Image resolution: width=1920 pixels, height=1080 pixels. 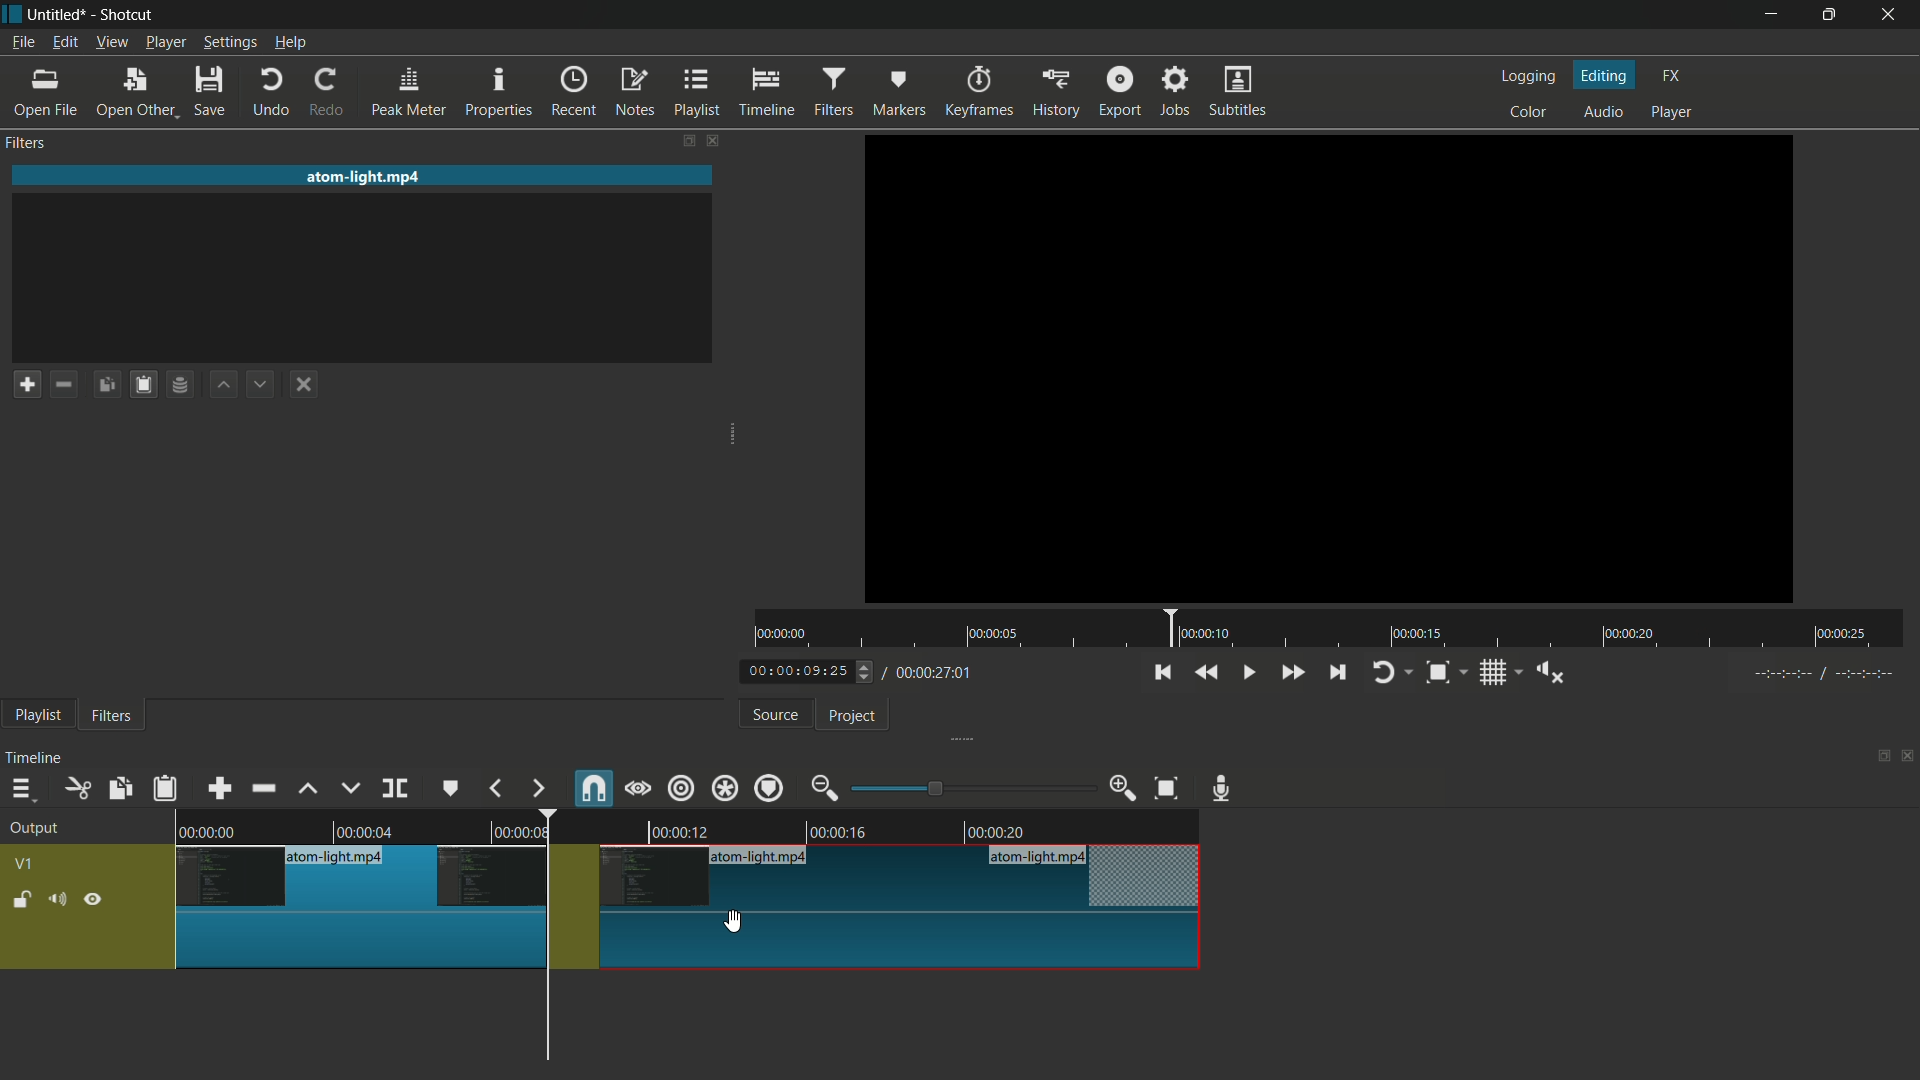 What do you see at coordinates (167, 788) in the screenshot?
I see `paste filters` at bounding box center [167, 788].